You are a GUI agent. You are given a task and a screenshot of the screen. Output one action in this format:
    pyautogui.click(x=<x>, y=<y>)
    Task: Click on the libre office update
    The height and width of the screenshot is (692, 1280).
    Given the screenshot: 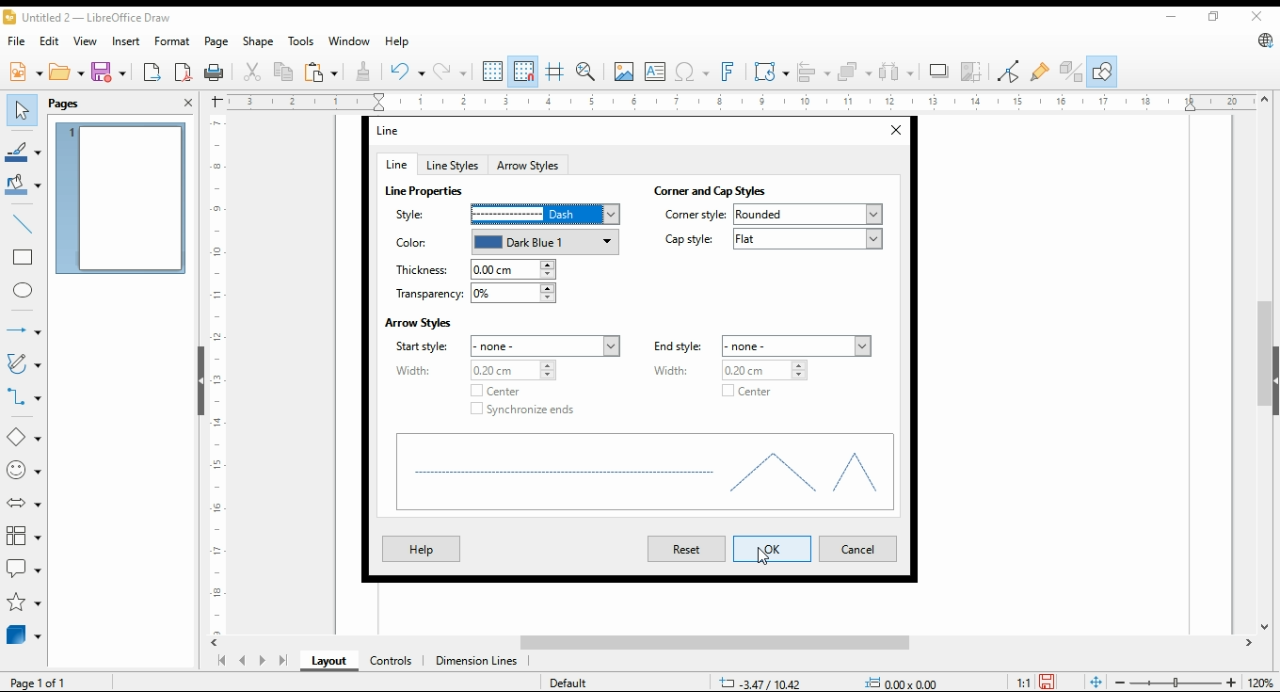 What is the action you would take?
    pyautogui.click(x=1264, y=40)
    